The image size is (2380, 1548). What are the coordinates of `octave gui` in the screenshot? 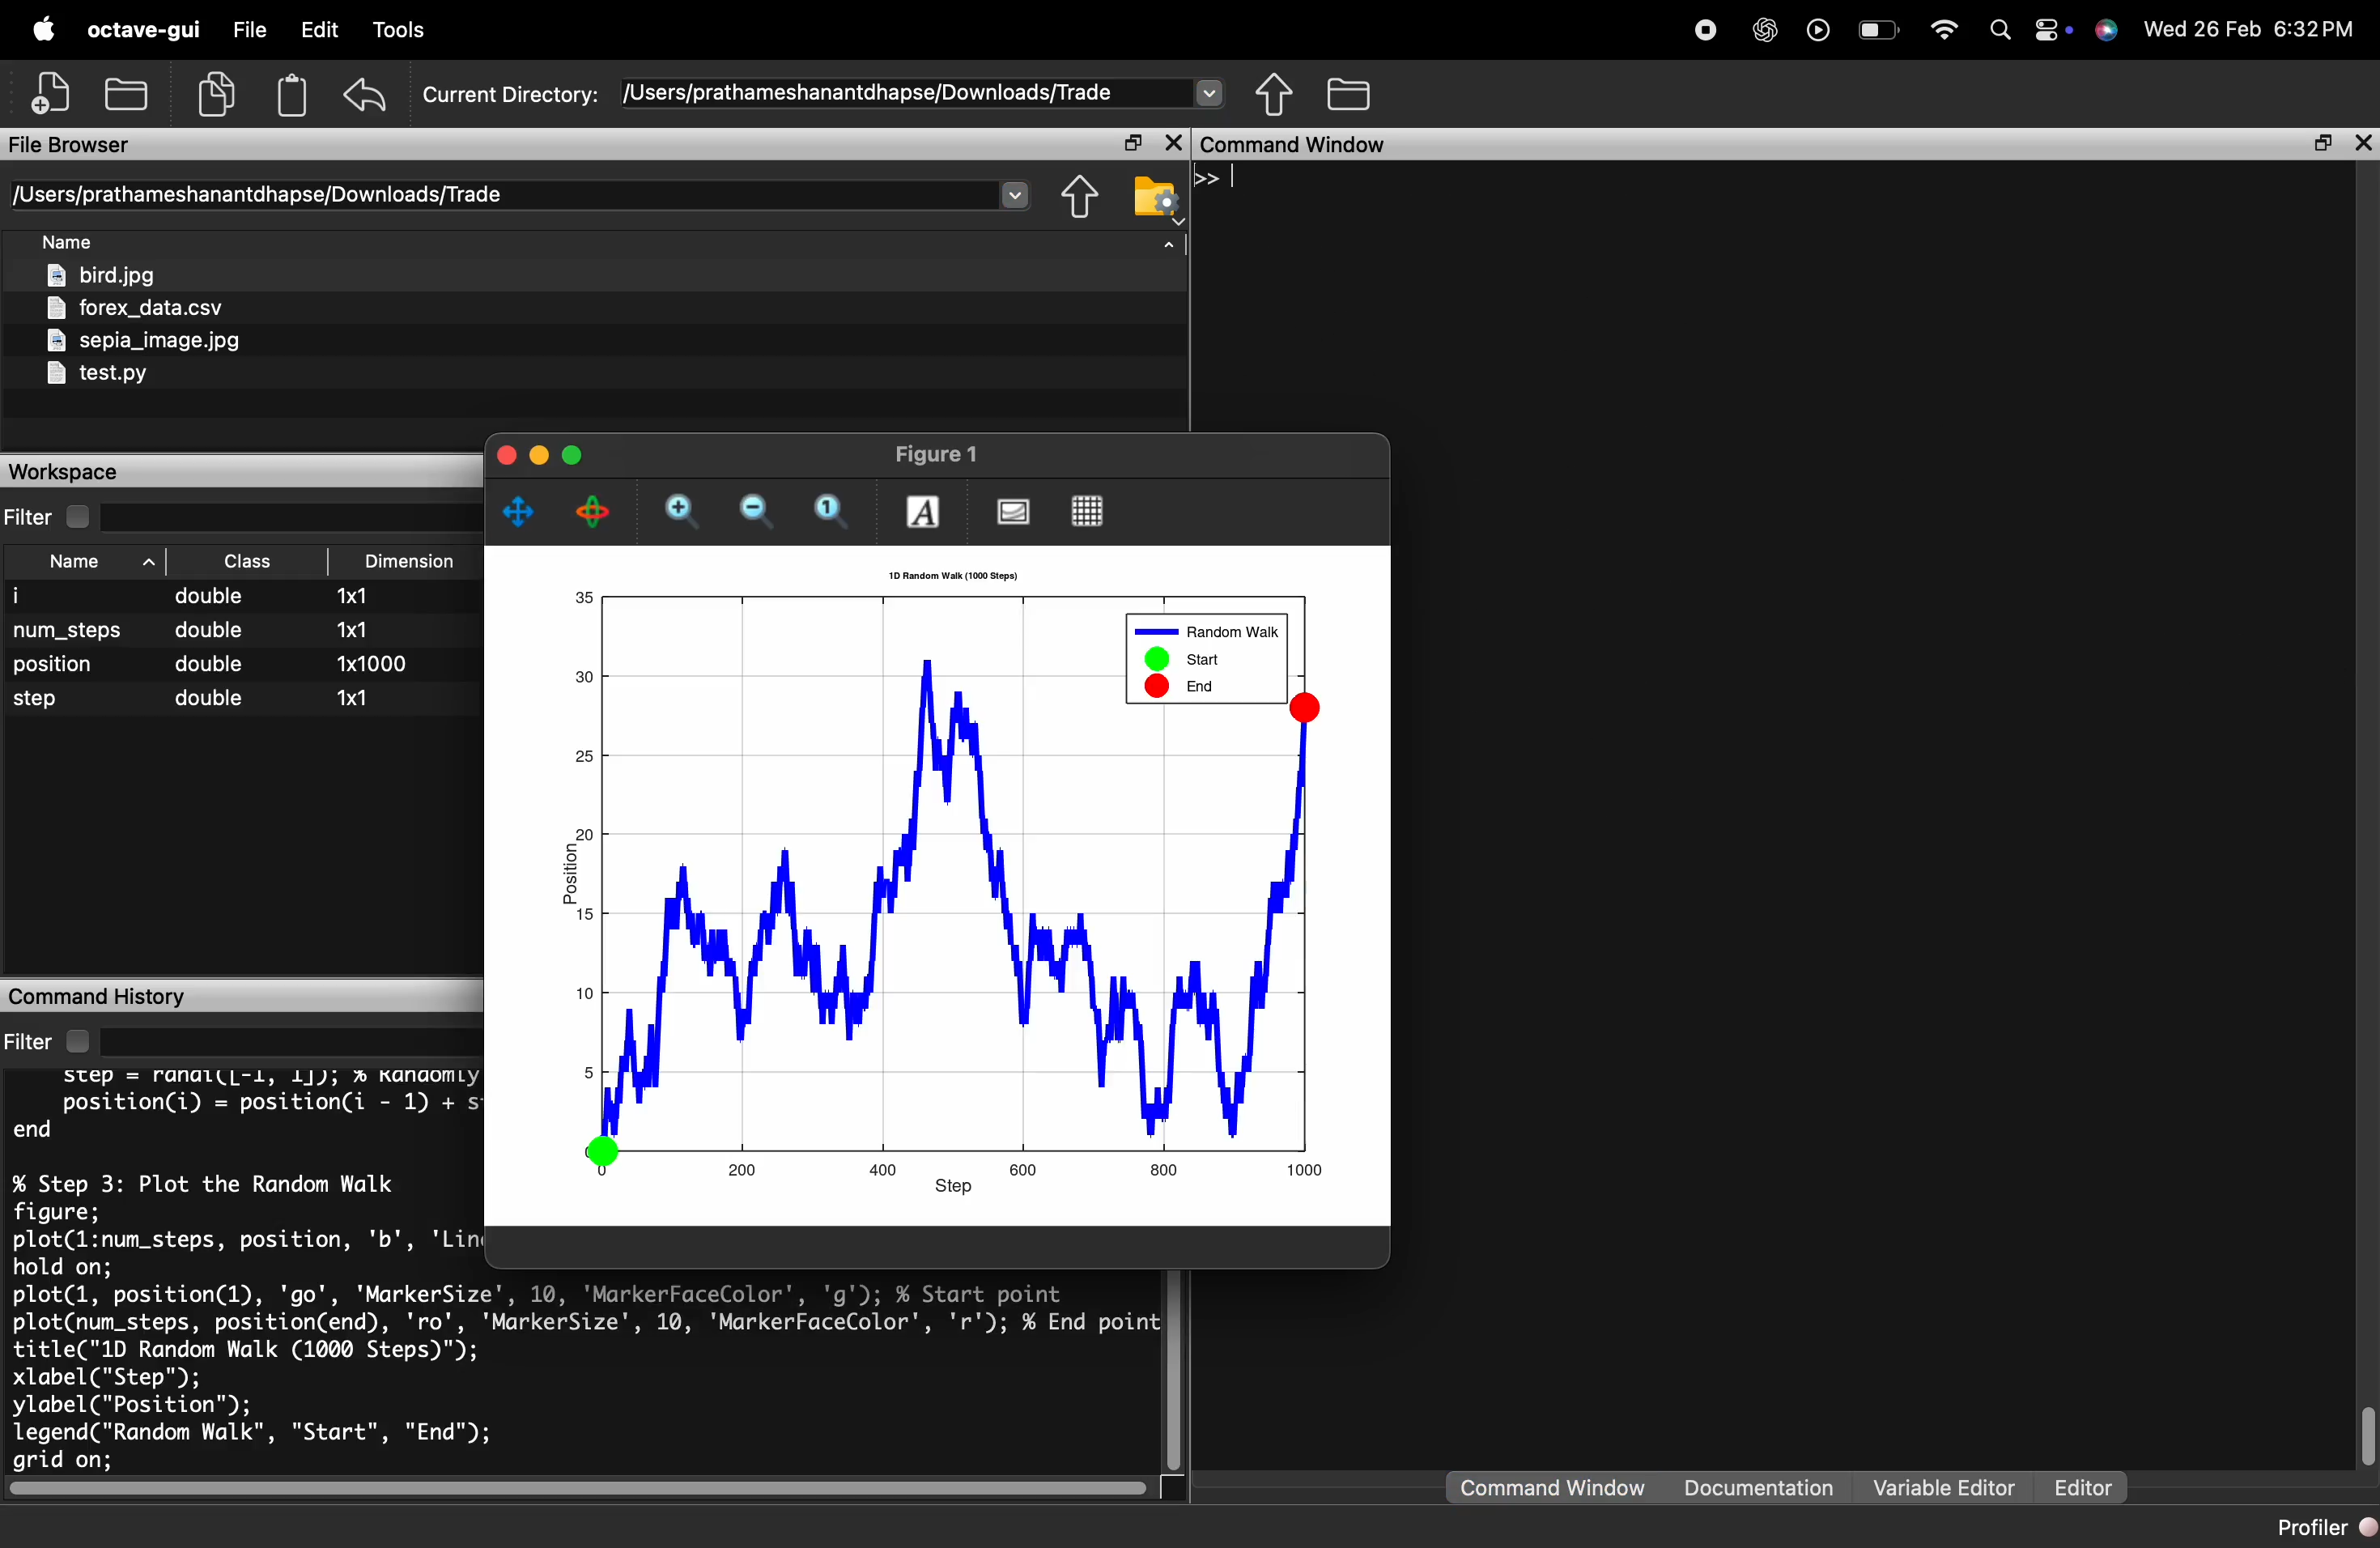 It's located at (142, 30).